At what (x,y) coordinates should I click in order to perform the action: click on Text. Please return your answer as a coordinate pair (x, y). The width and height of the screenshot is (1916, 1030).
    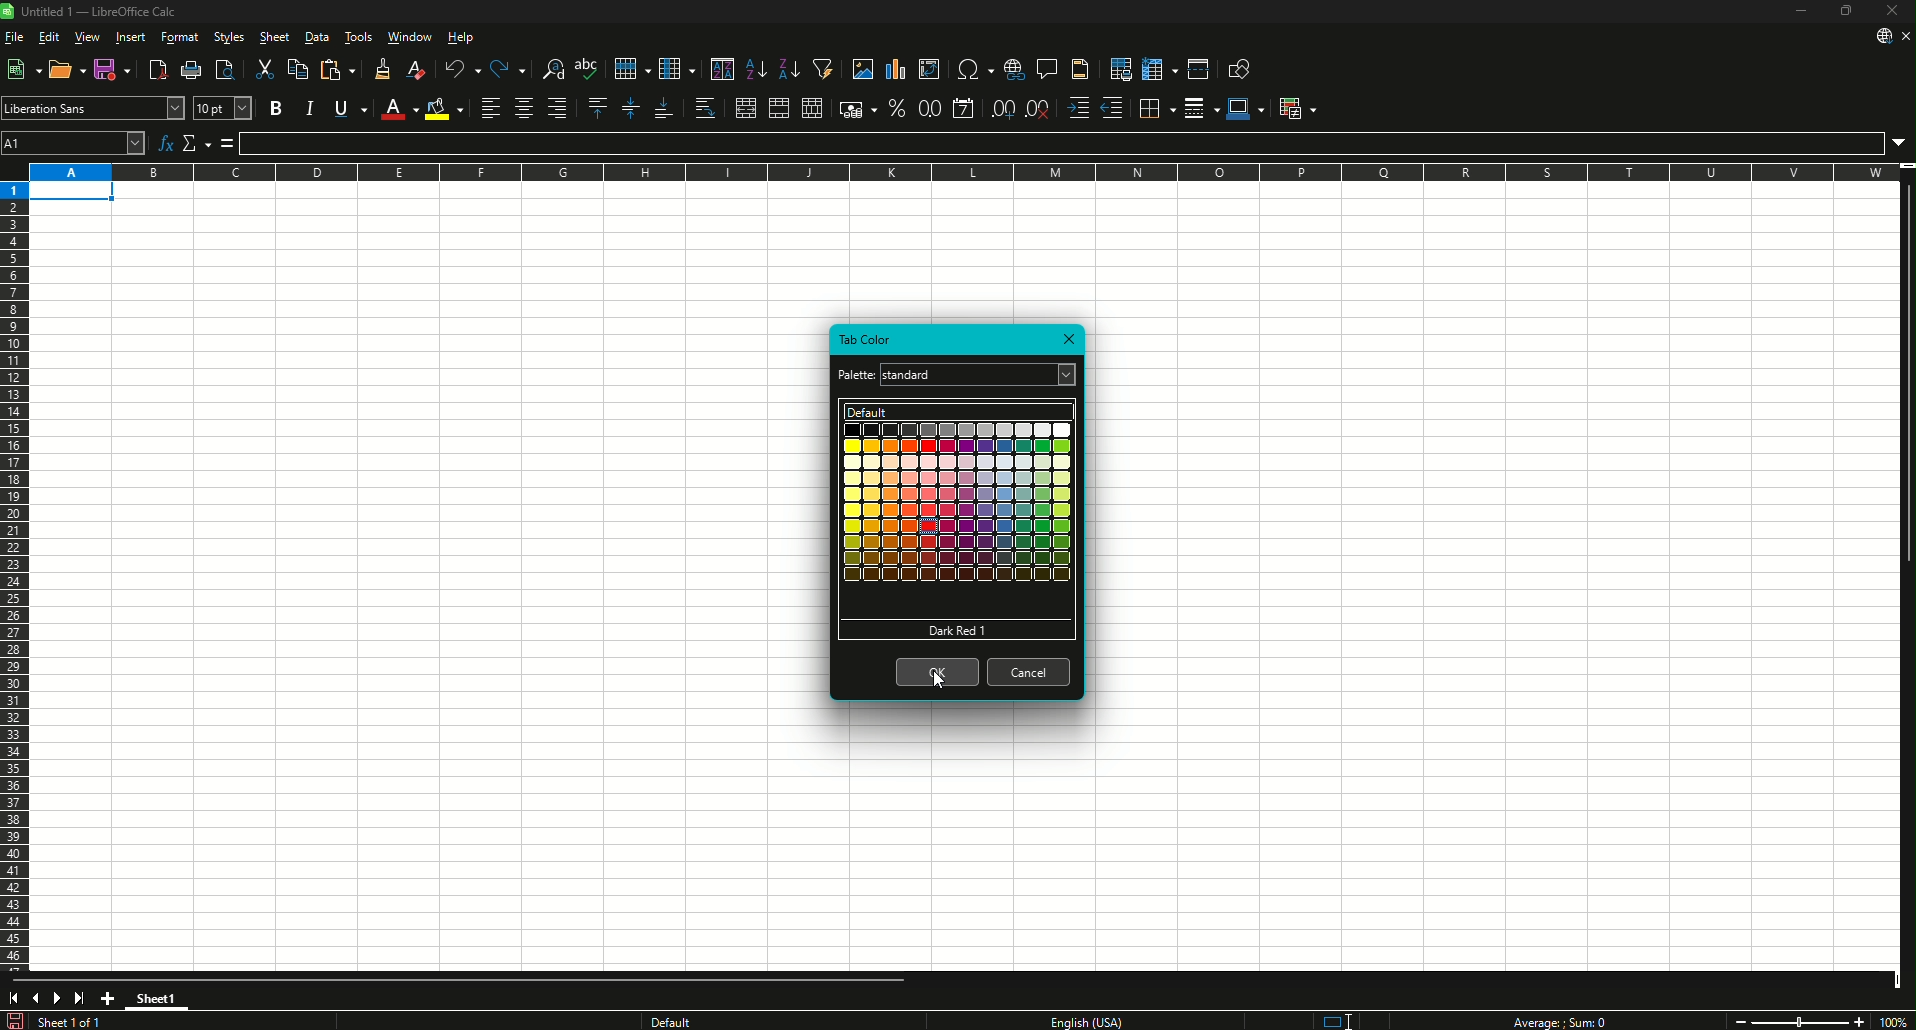
    Looking at the image, I should click on (1084, 1021).